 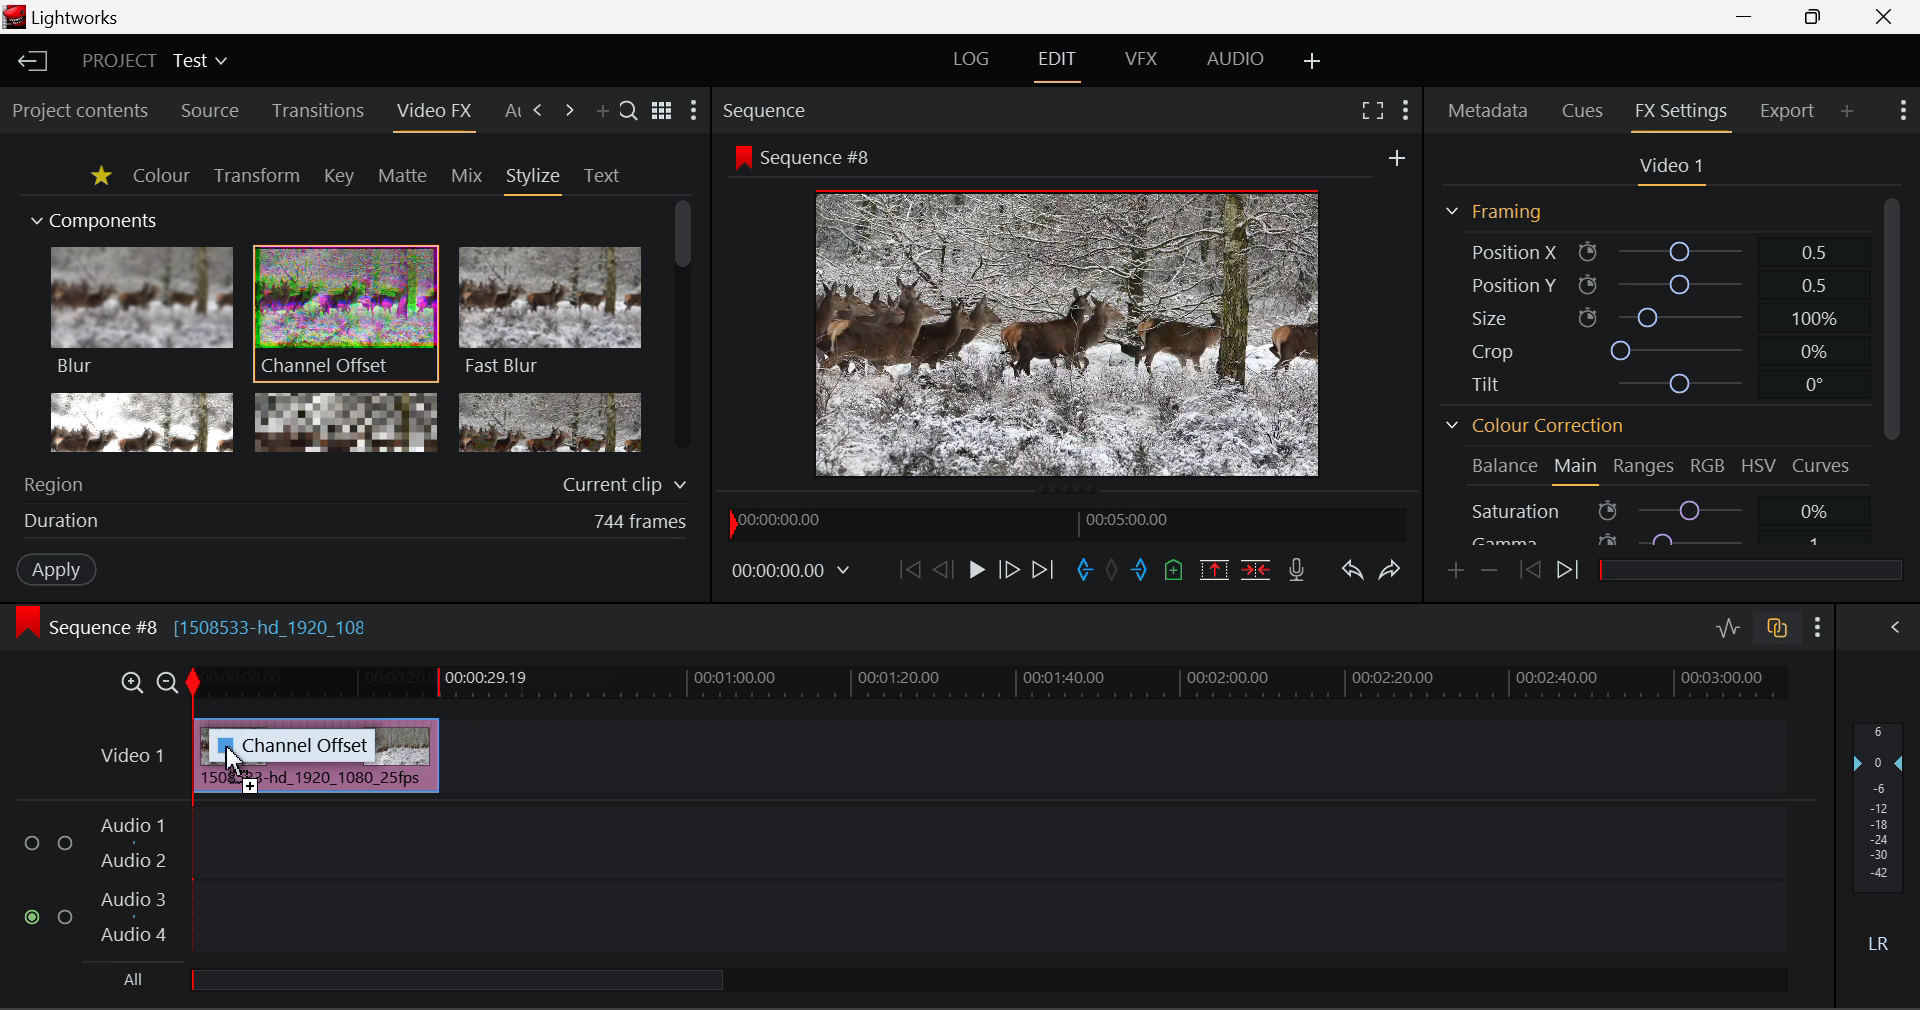 I want to click on Timeline Zoom In, so click(x=131, y=685).